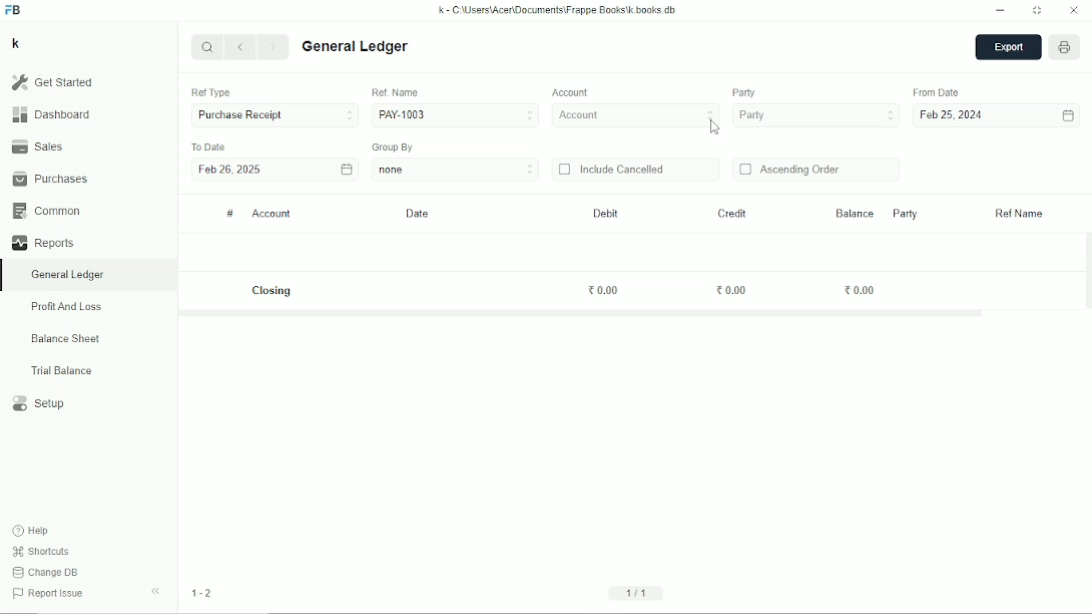  What do you see at coordinates (272, 214) in the screenshot?
I see `Account` at bounding box center [272, 214].